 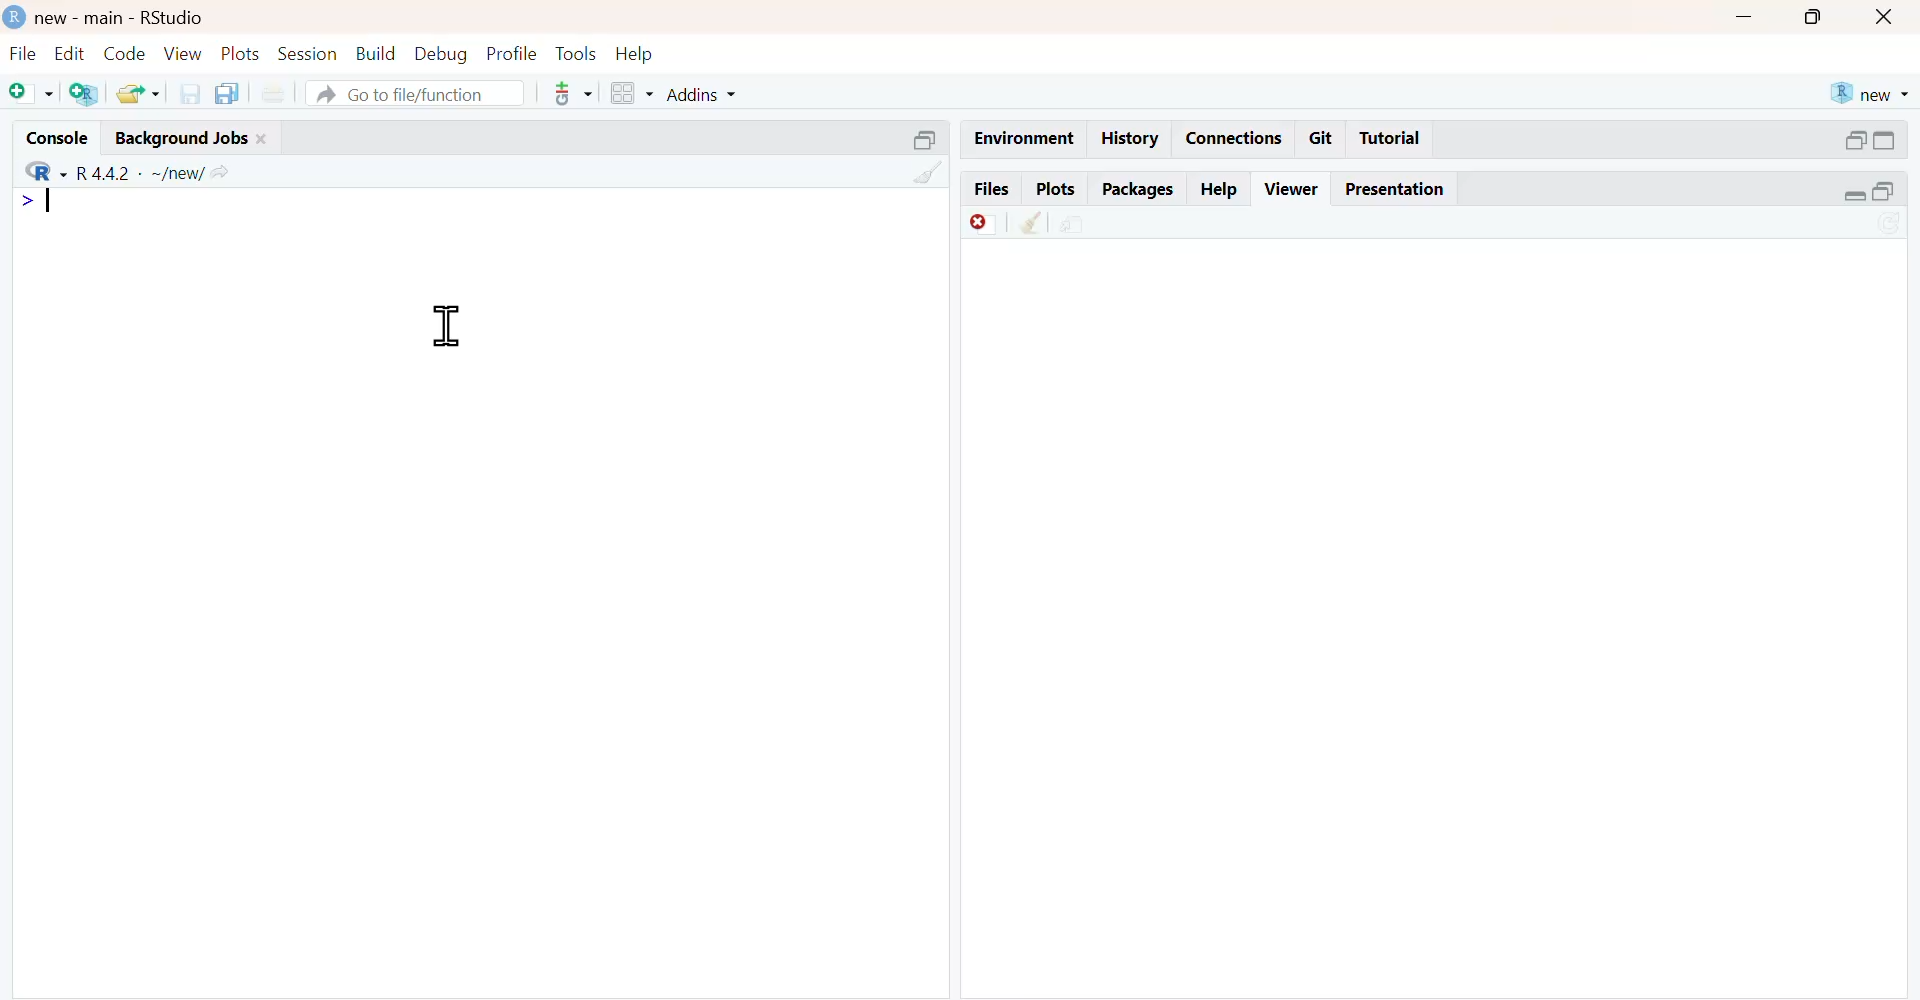 What do you see at coordinates (141, 174) in the screenshot?
I see `R 4.4.2 ~/new/` at bounding box center [141, 174].